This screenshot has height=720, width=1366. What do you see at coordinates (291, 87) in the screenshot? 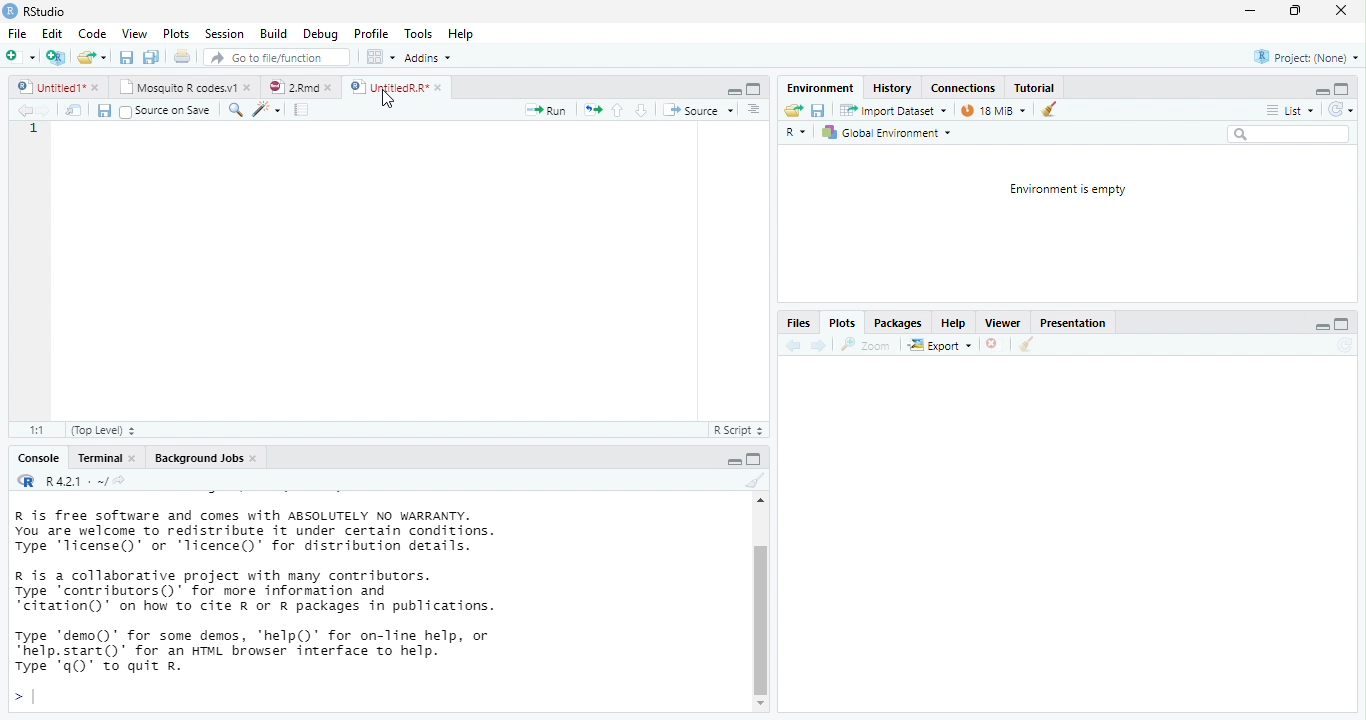
I see `2Rmd` at bounding box center [291, 87].